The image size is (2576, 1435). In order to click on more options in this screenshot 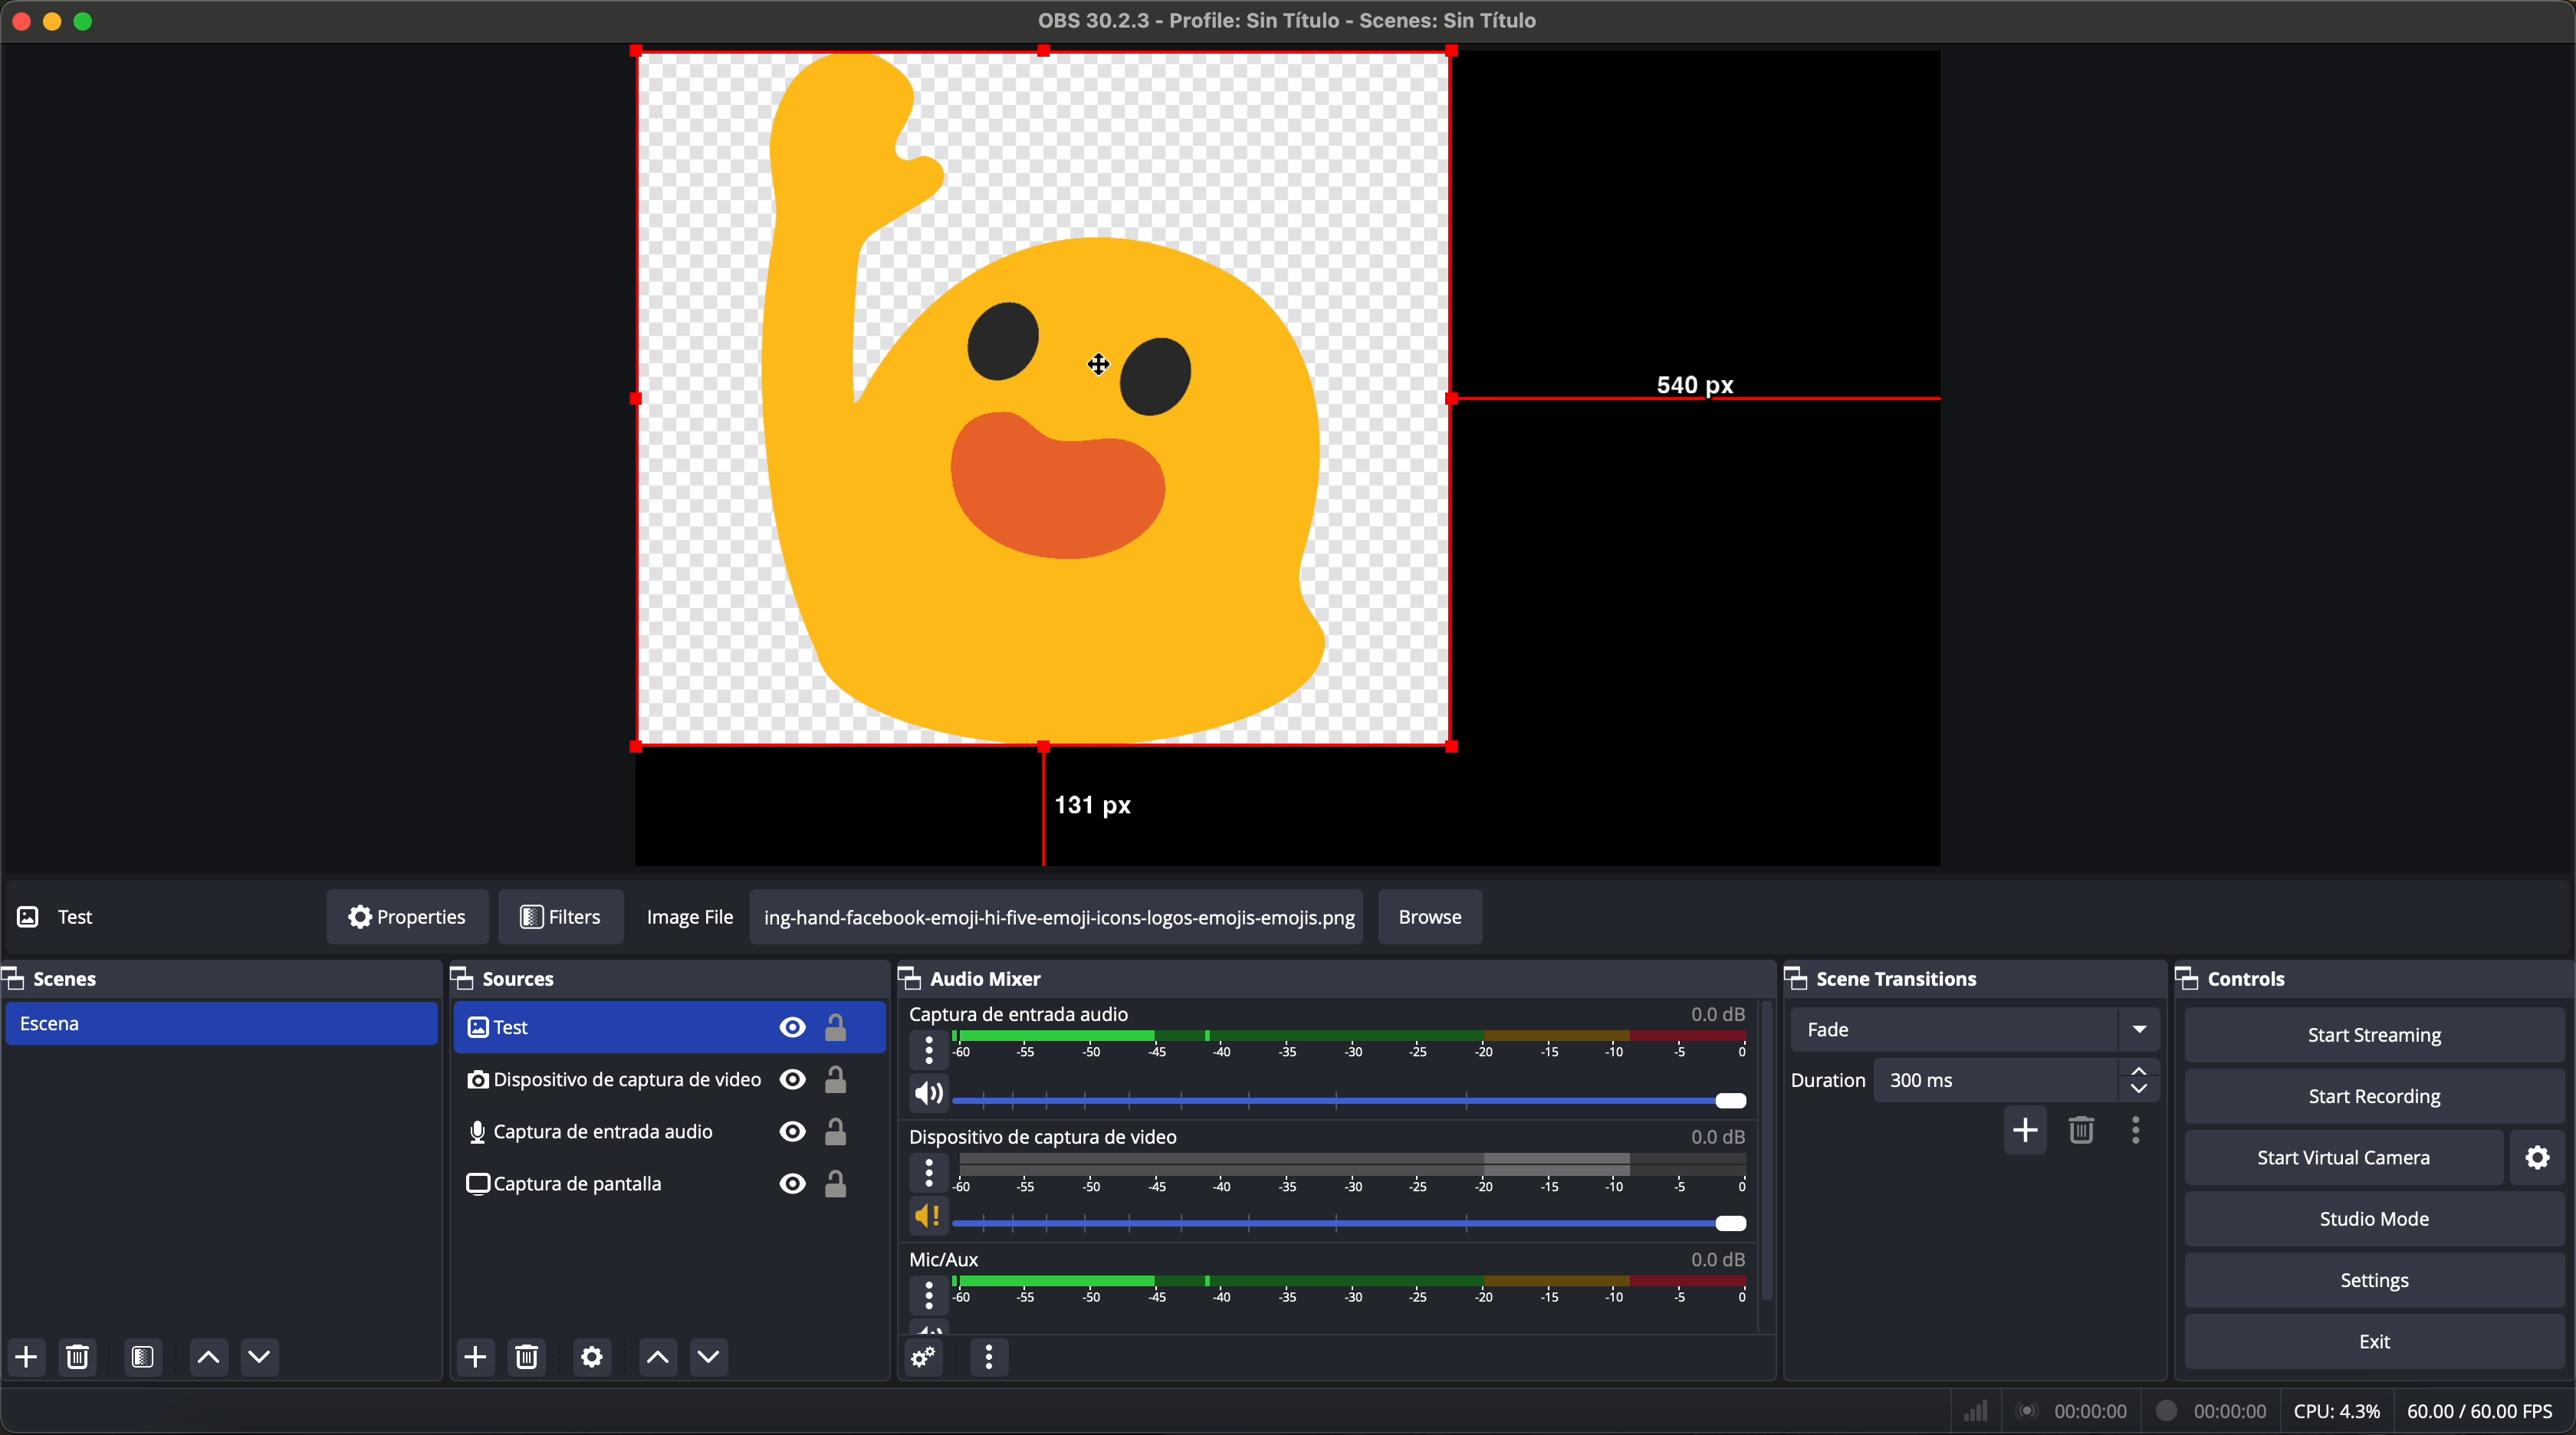, I will do `click(931, 1296)`.